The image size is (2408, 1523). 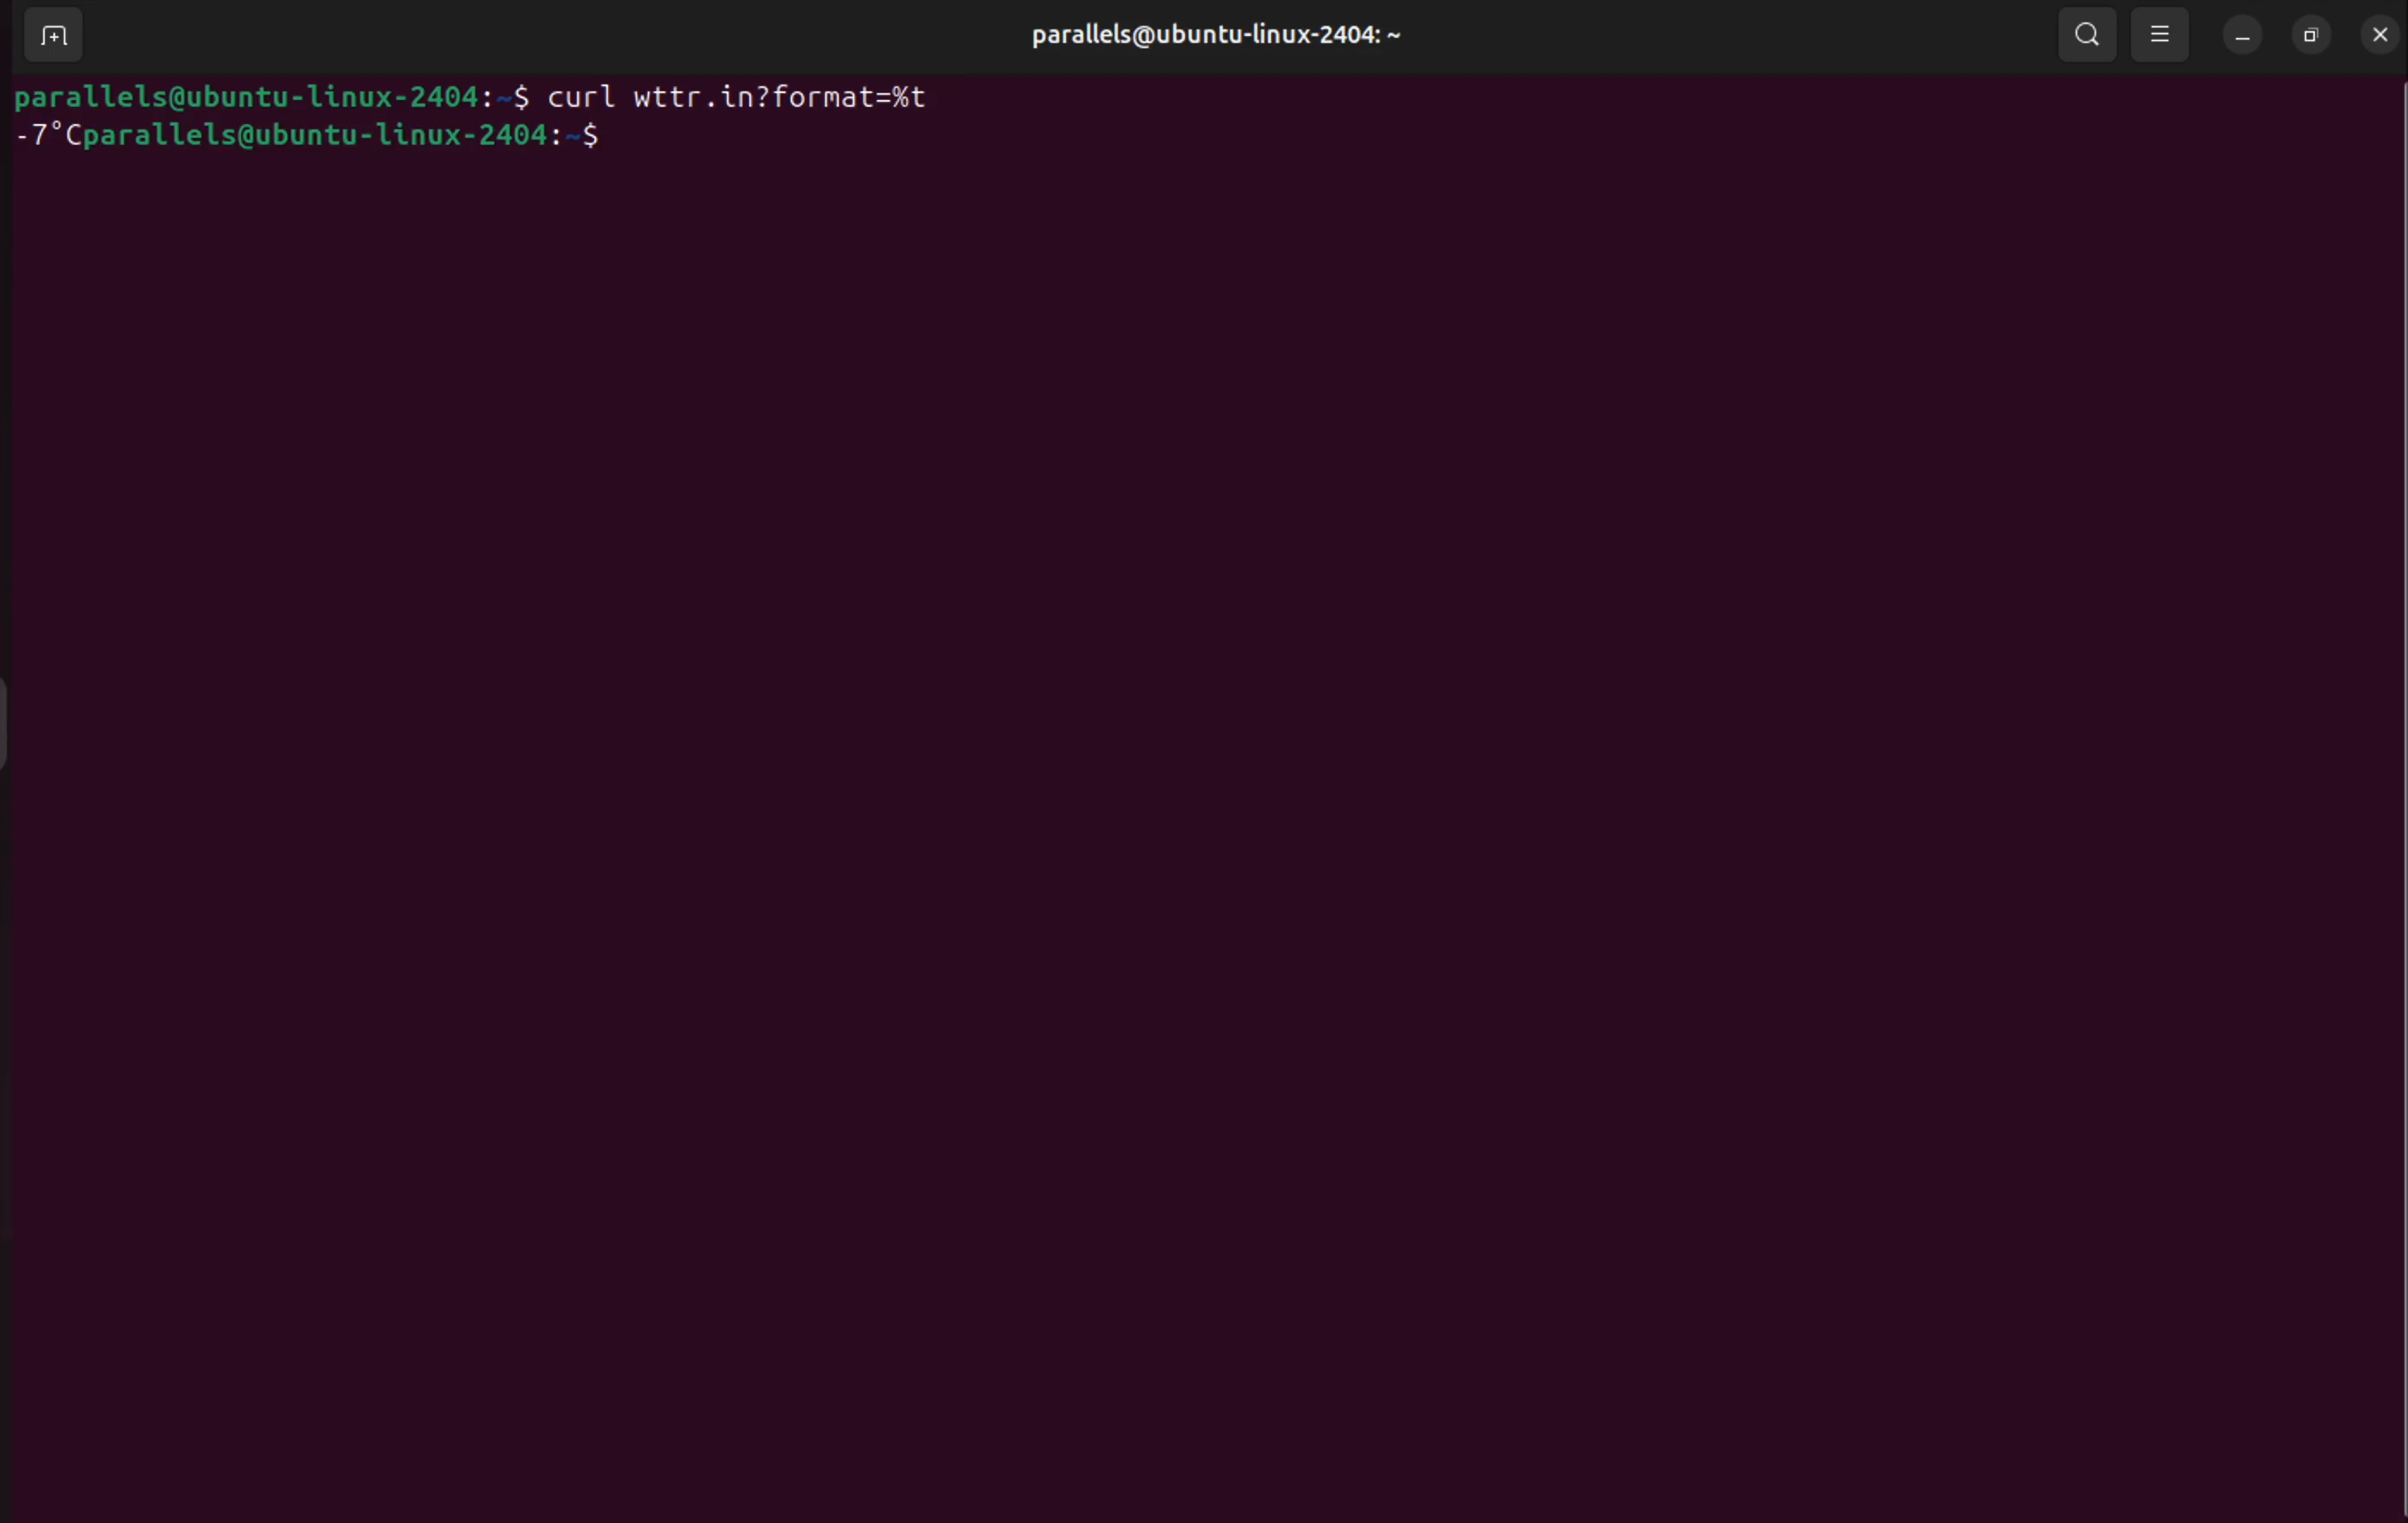 I want to click on bash prompts, so click(x=265, y=90).